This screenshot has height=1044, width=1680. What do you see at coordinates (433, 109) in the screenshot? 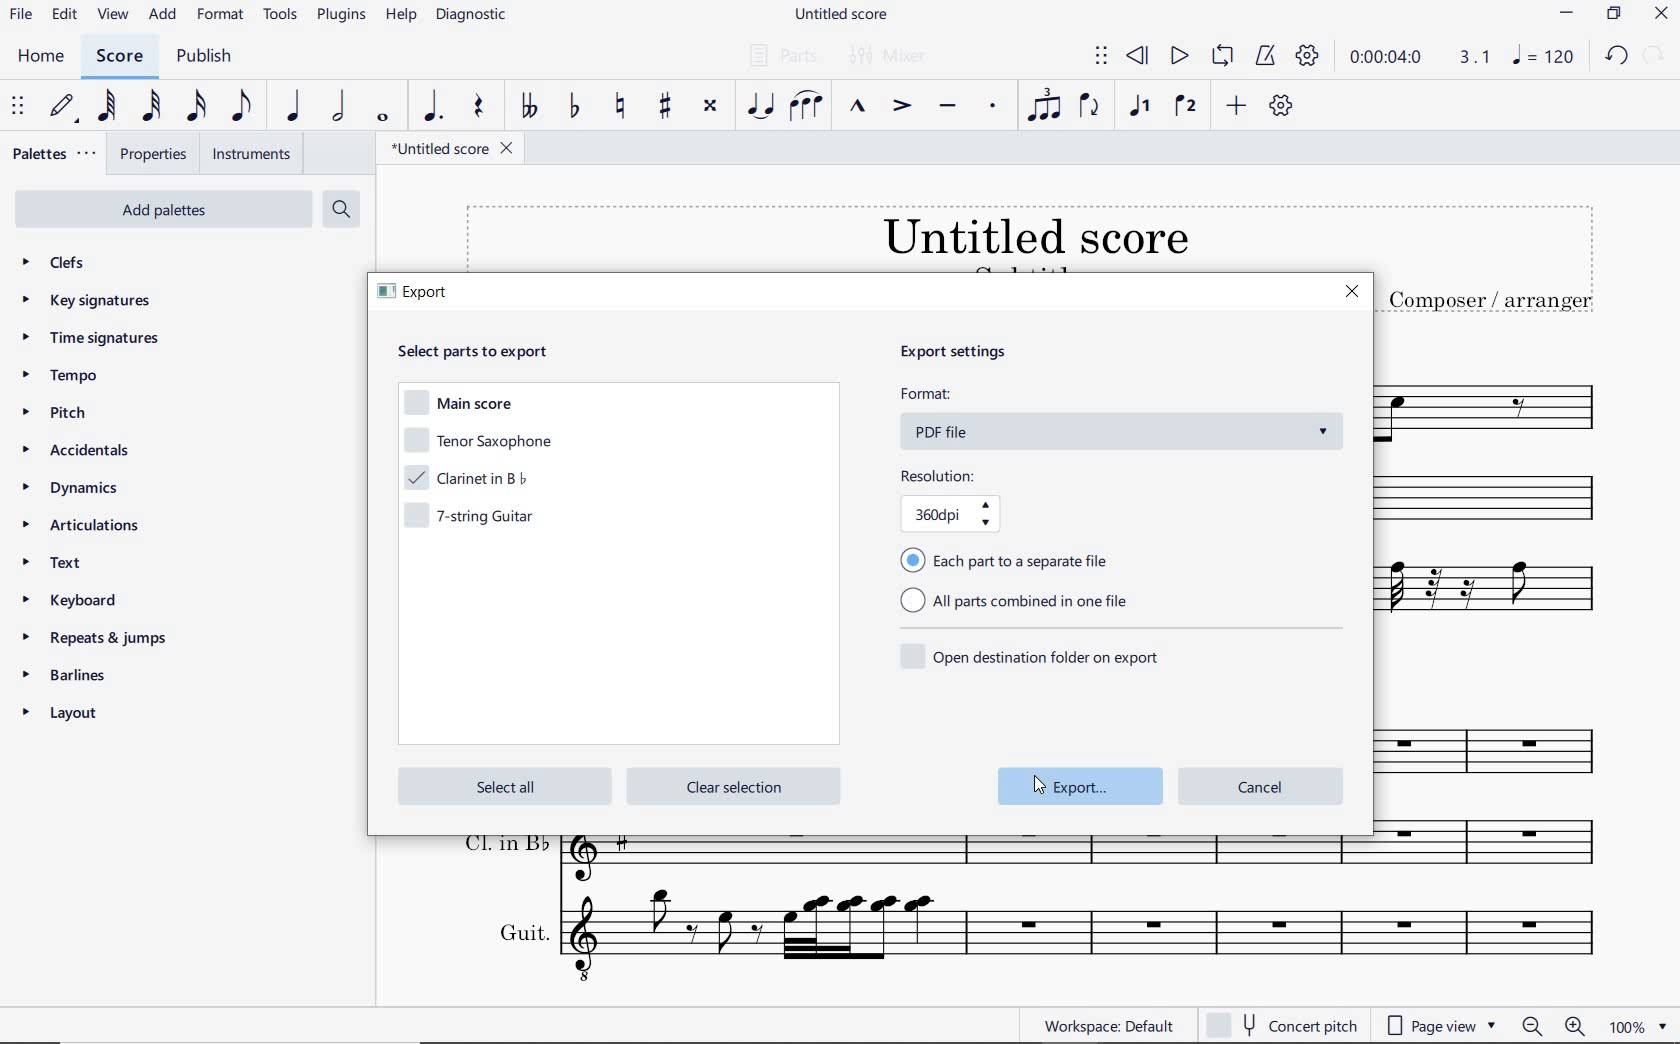
I see `AUGMENTATION DOT` at bounding box center [433, 109].